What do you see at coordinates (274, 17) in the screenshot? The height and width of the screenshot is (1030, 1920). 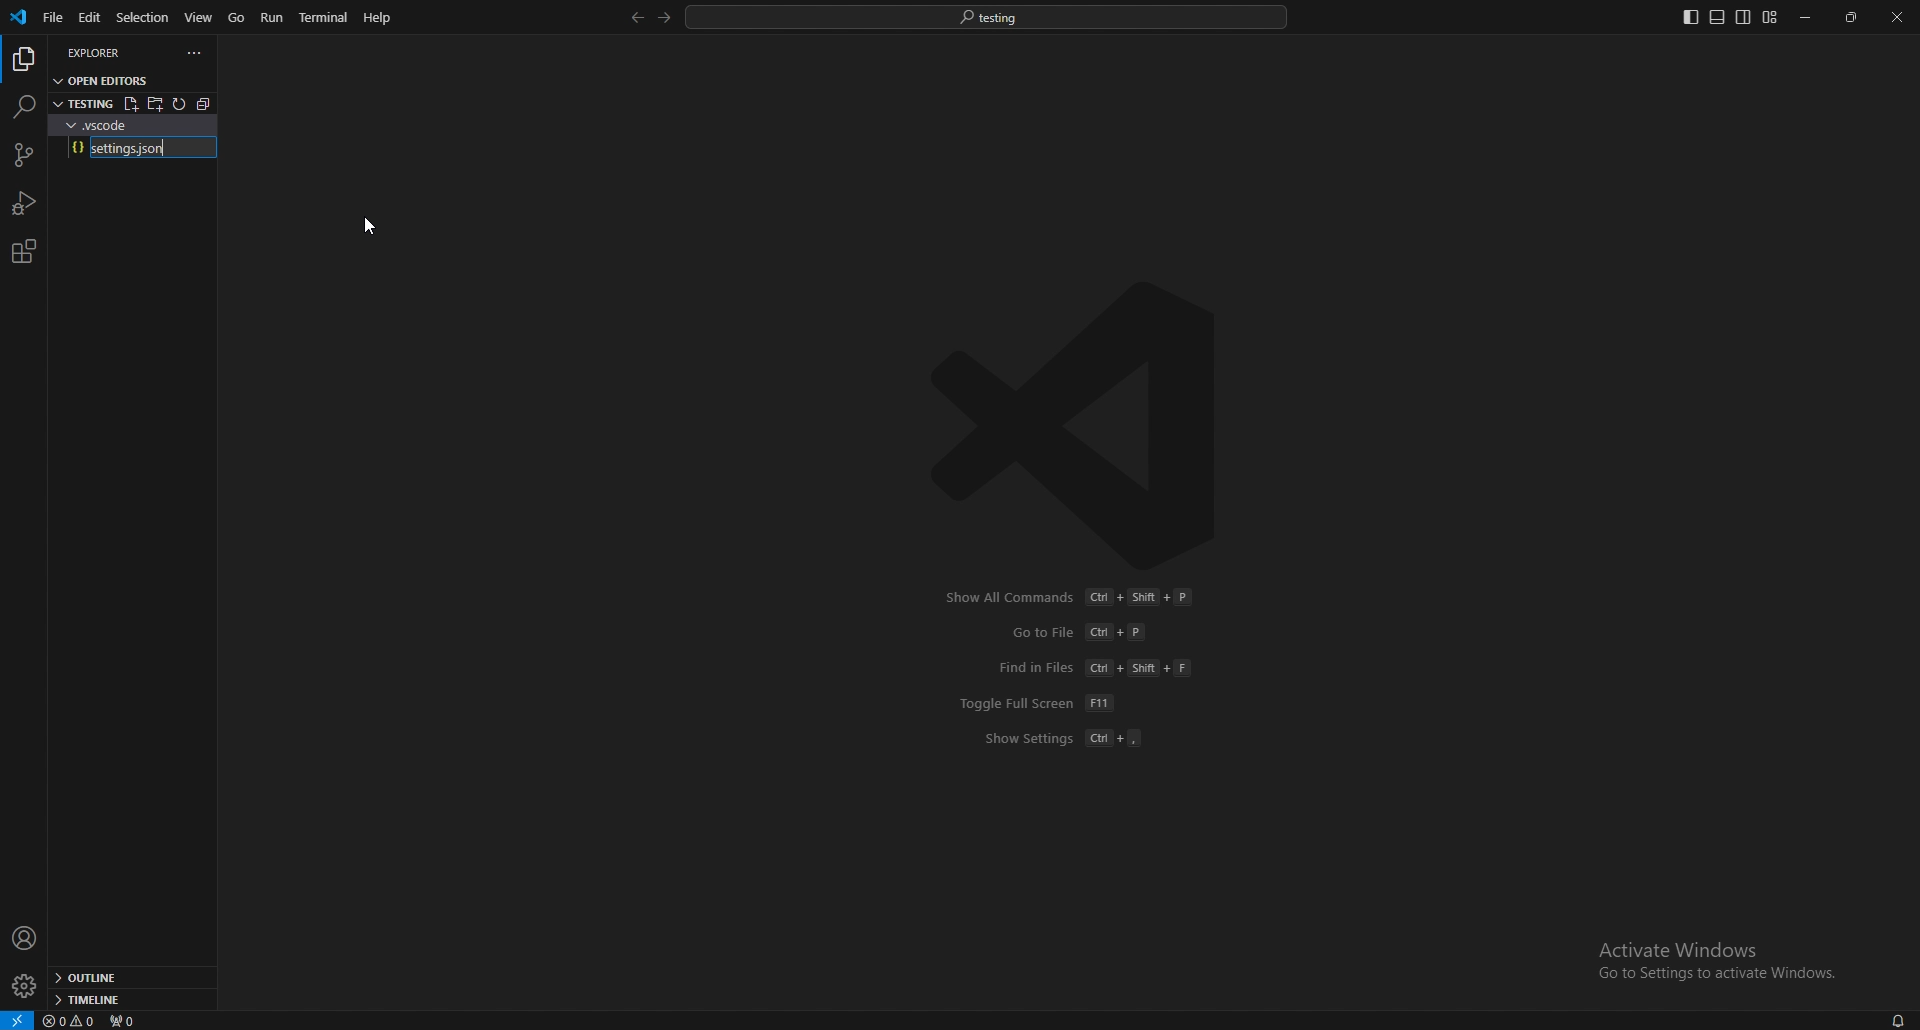 I see `run` at bounding box center [274, 17].